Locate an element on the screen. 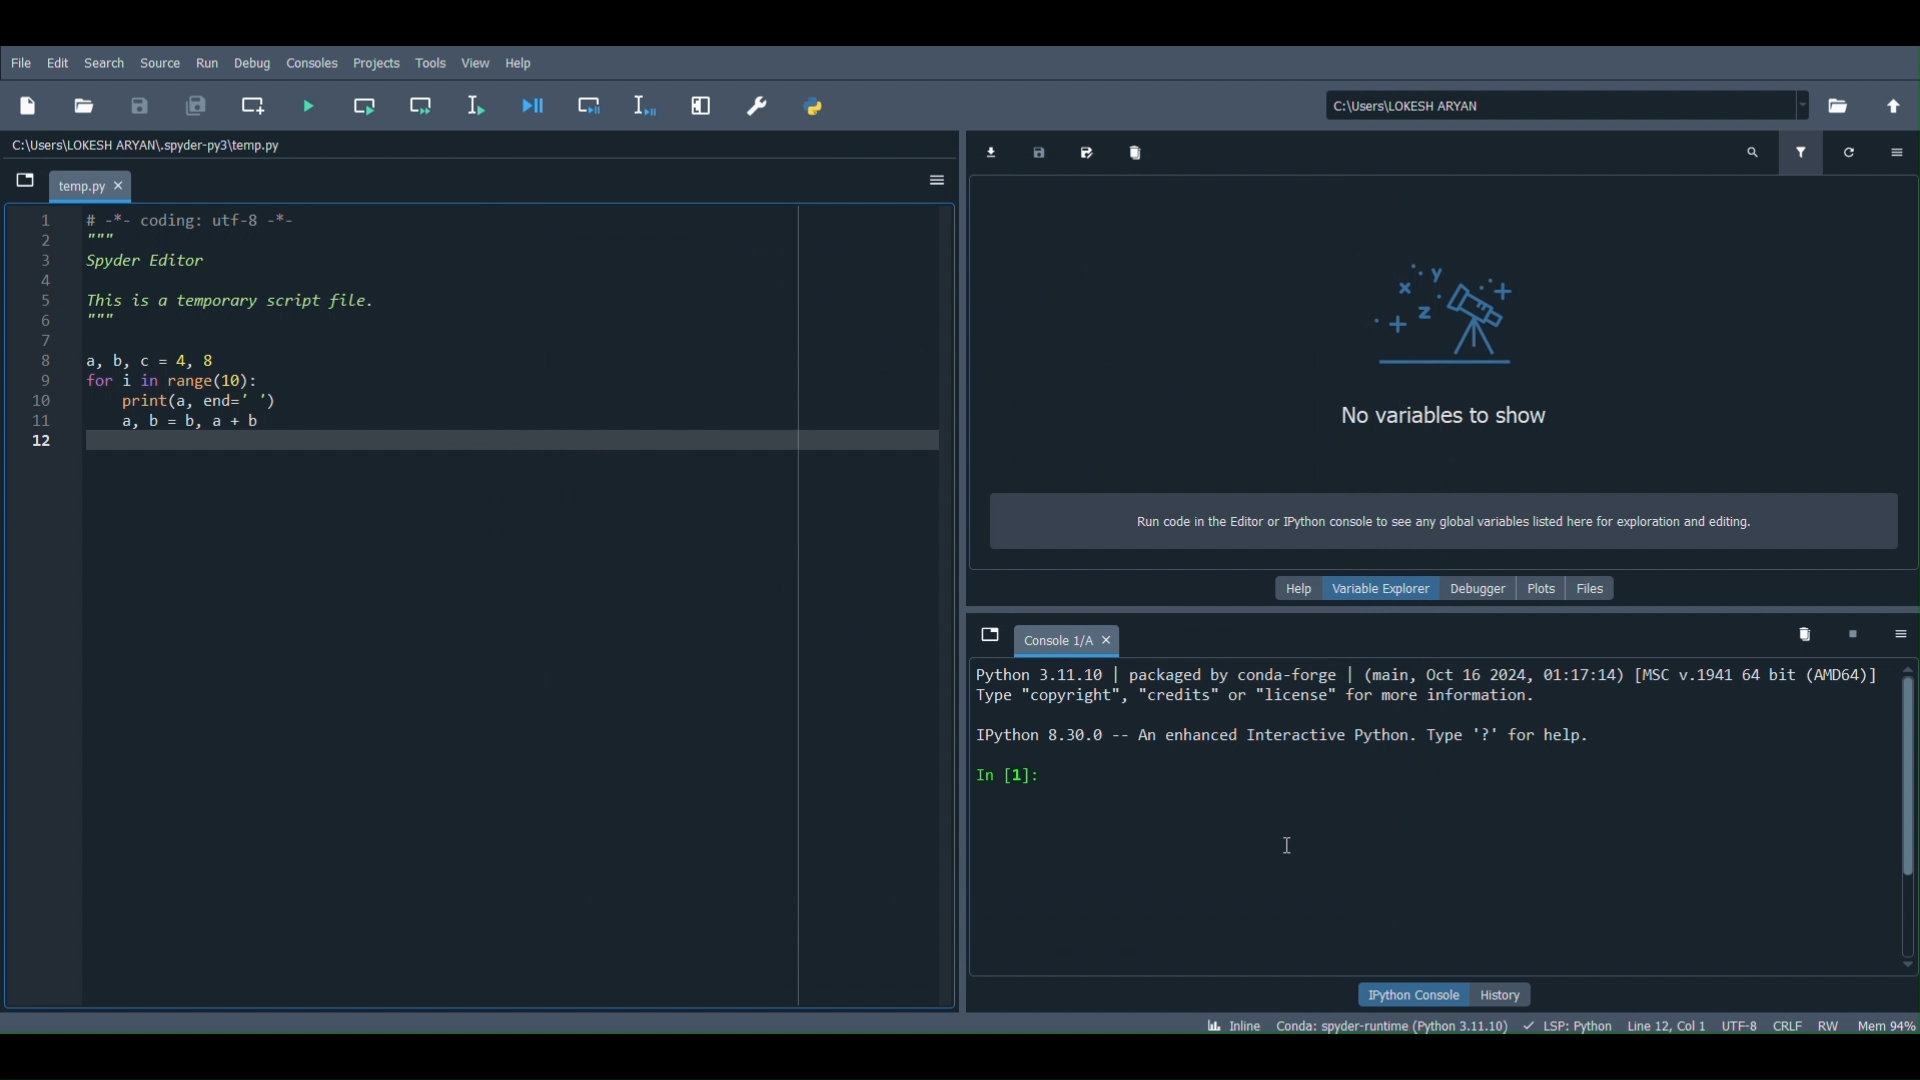  Help is located at coordinates (517, 63).